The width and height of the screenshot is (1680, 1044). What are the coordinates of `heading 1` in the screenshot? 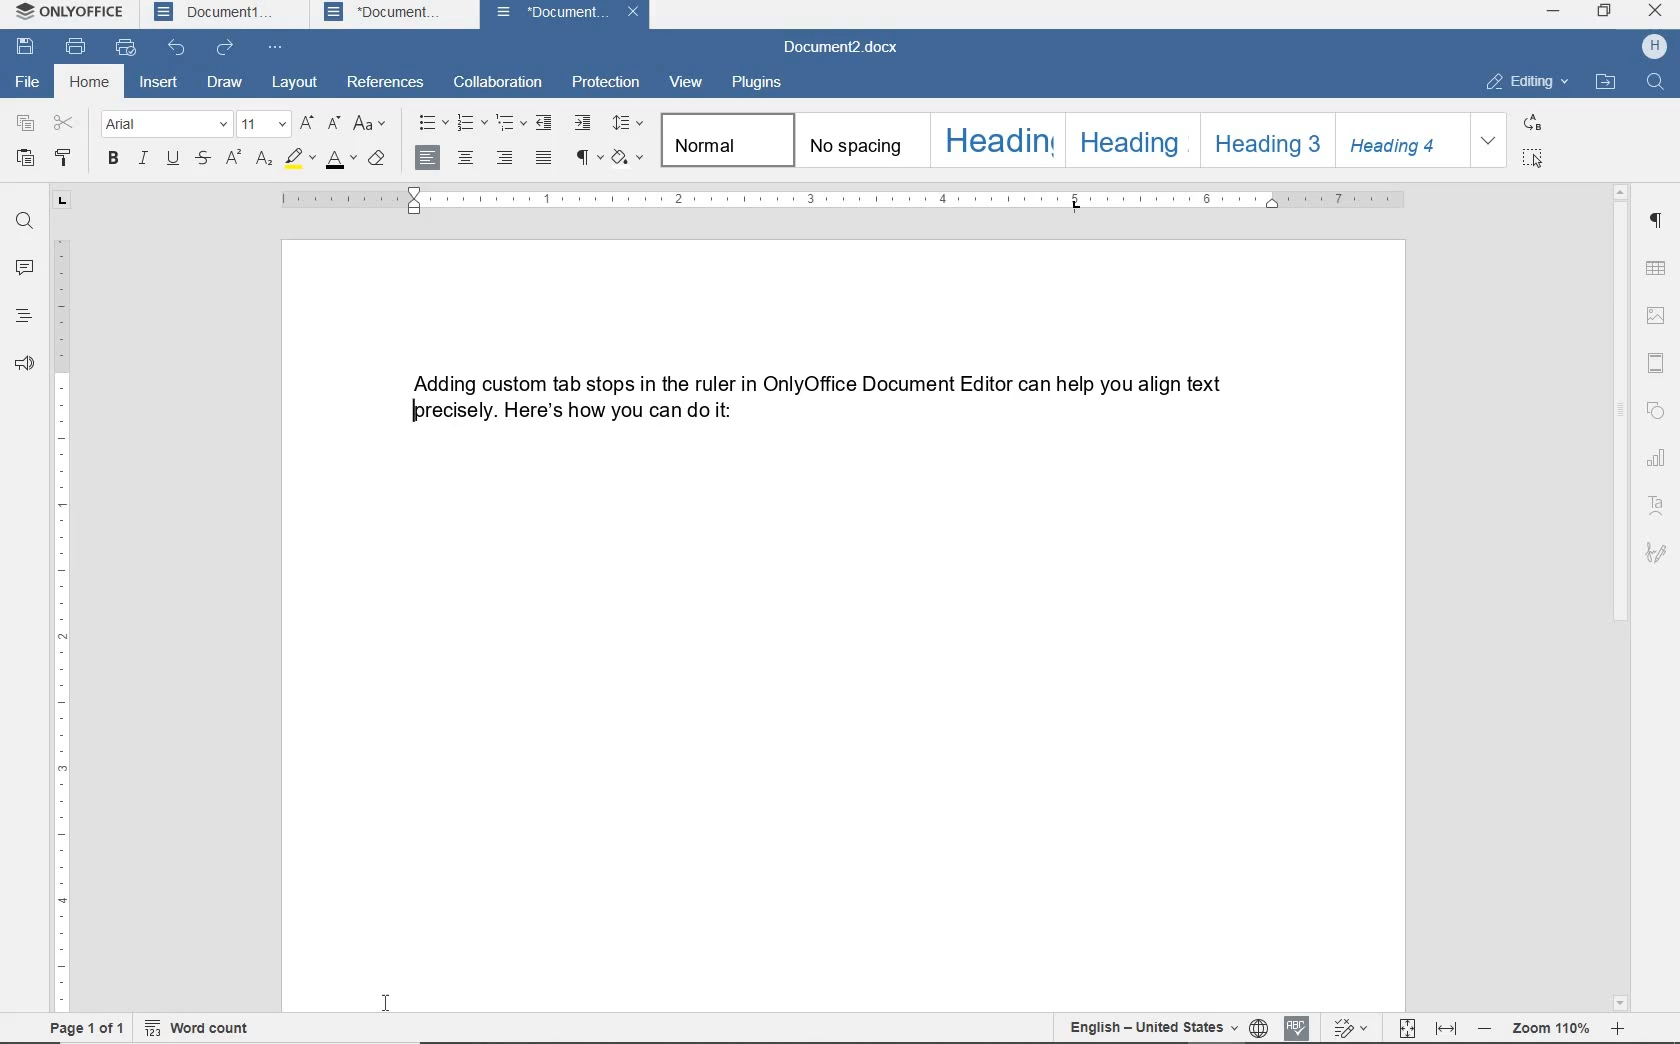 It's located at (995, 141).